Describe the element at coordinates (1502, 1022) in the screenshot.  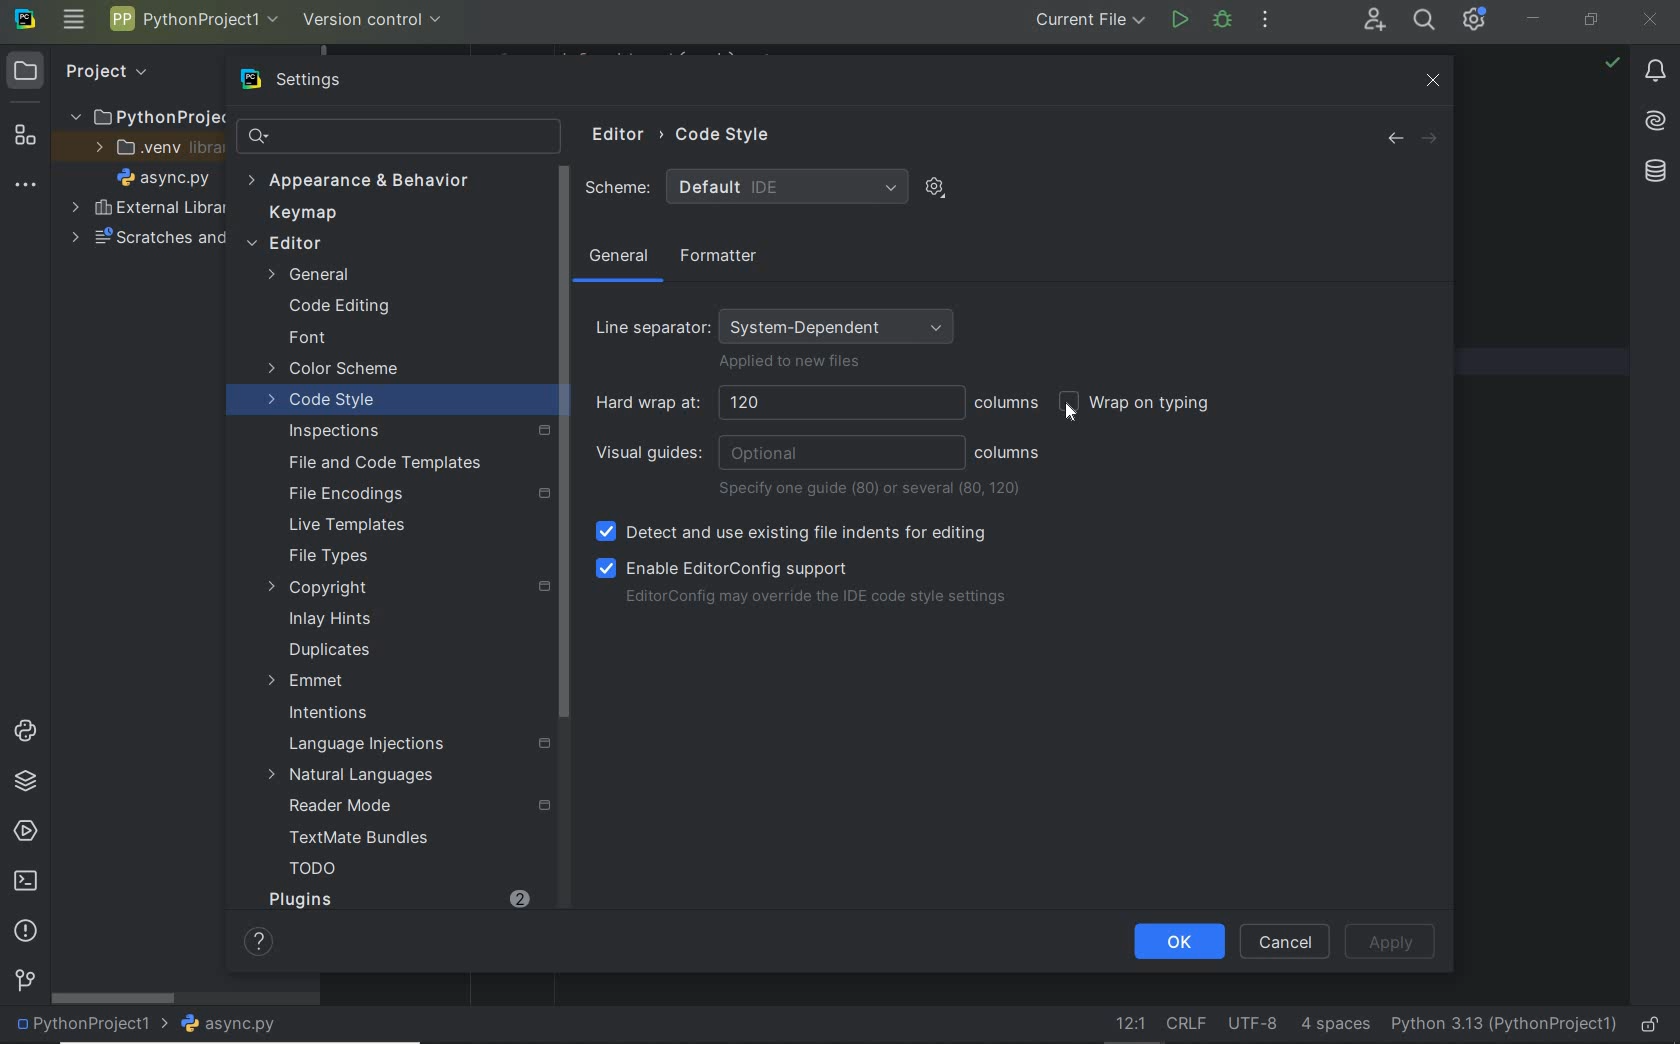
I see `current interpreter` at that location.